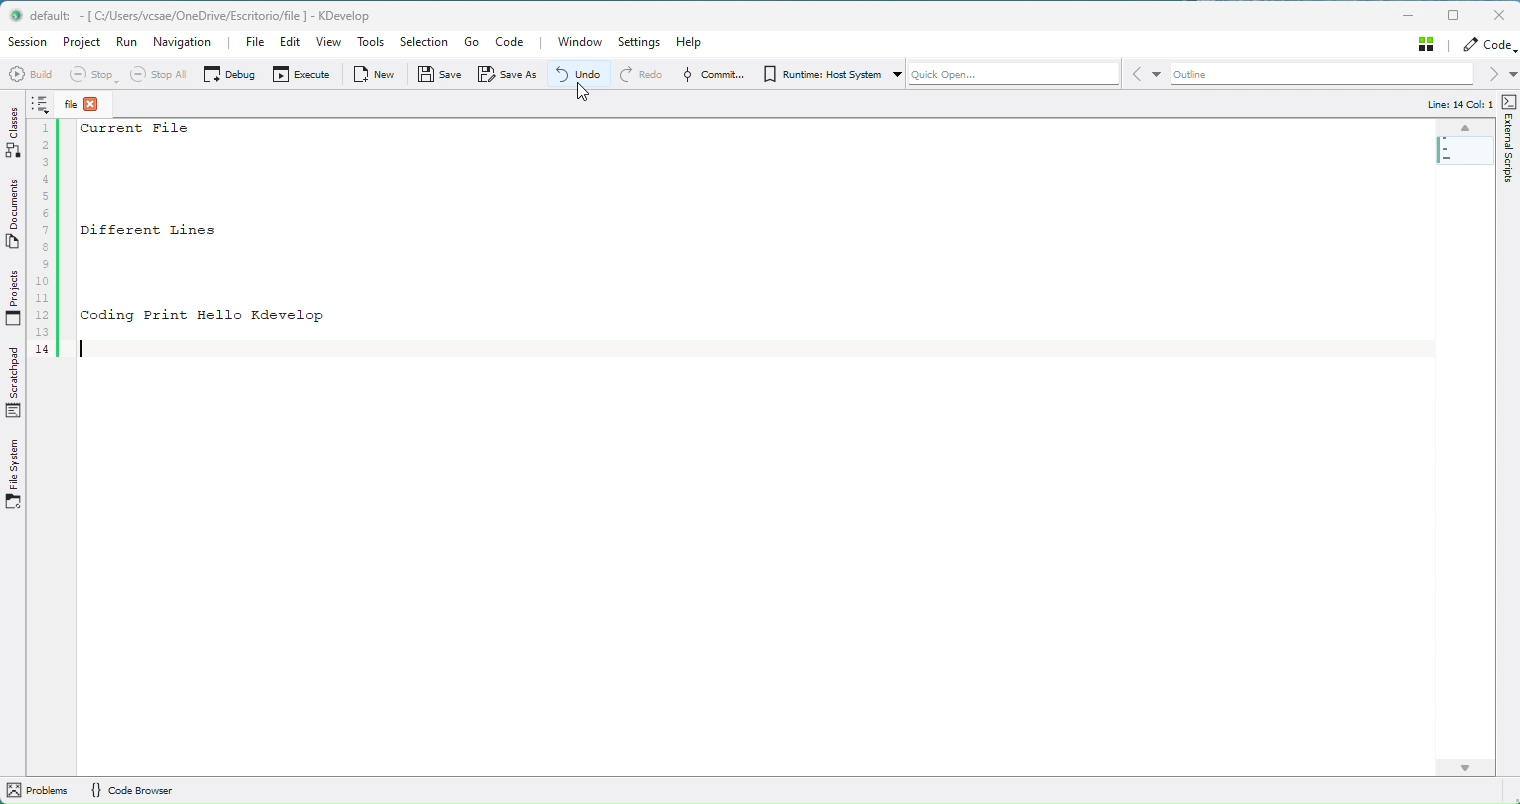  I want to click on Project, so click(85, 46).